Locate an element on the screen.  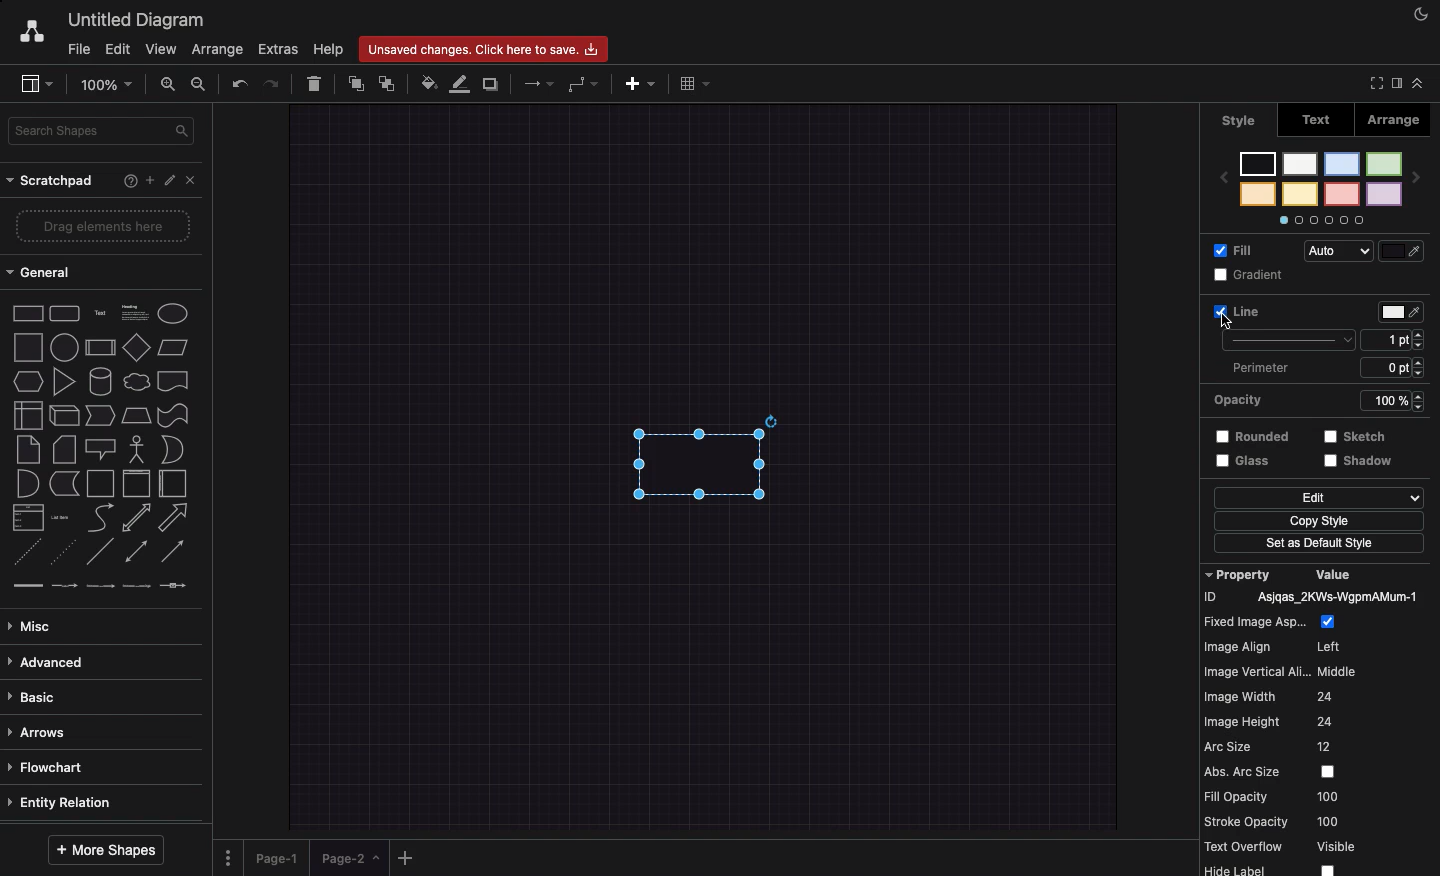
Set as default style is located at coordinates (1321, 545).